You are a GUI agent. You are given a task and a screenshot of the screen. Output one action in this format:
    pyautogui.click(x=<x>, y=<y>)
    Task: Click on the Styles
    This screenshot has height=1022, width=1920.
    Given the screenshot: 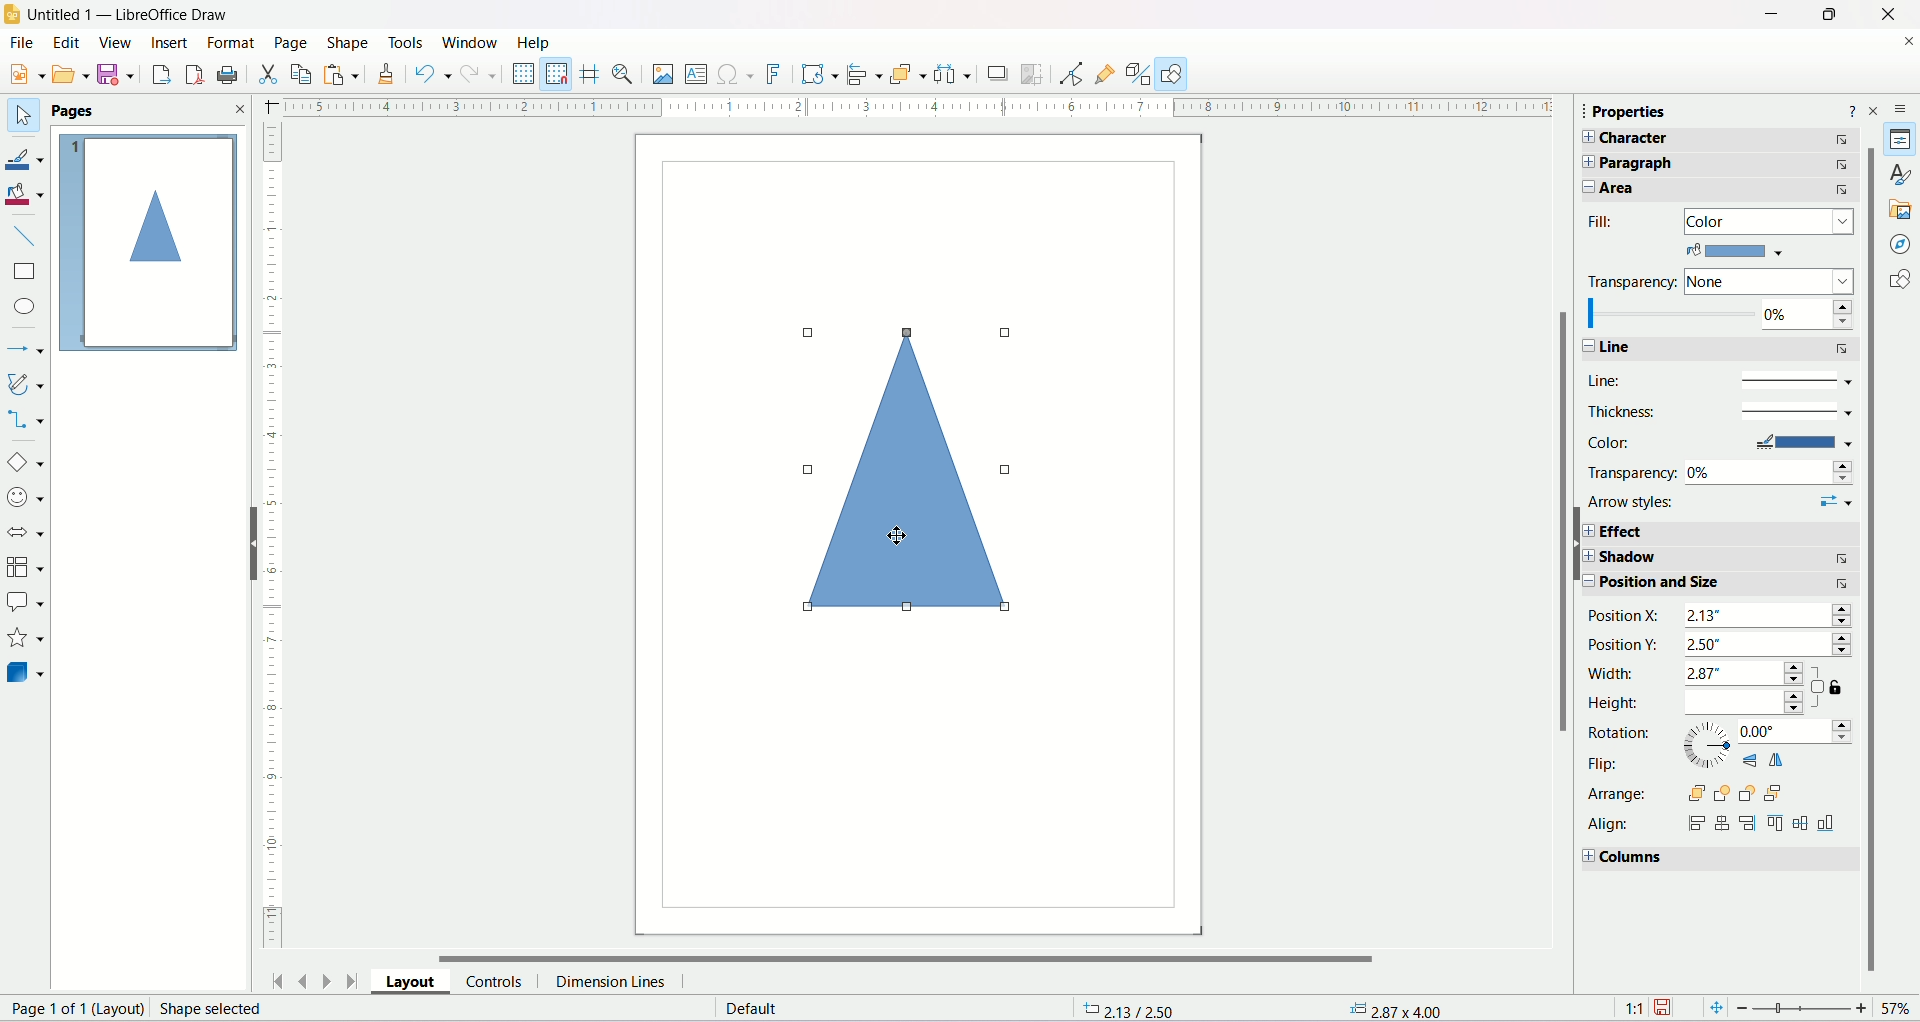 What is the action you would take?
    pyautogui.click(x=1902, y=175)
    